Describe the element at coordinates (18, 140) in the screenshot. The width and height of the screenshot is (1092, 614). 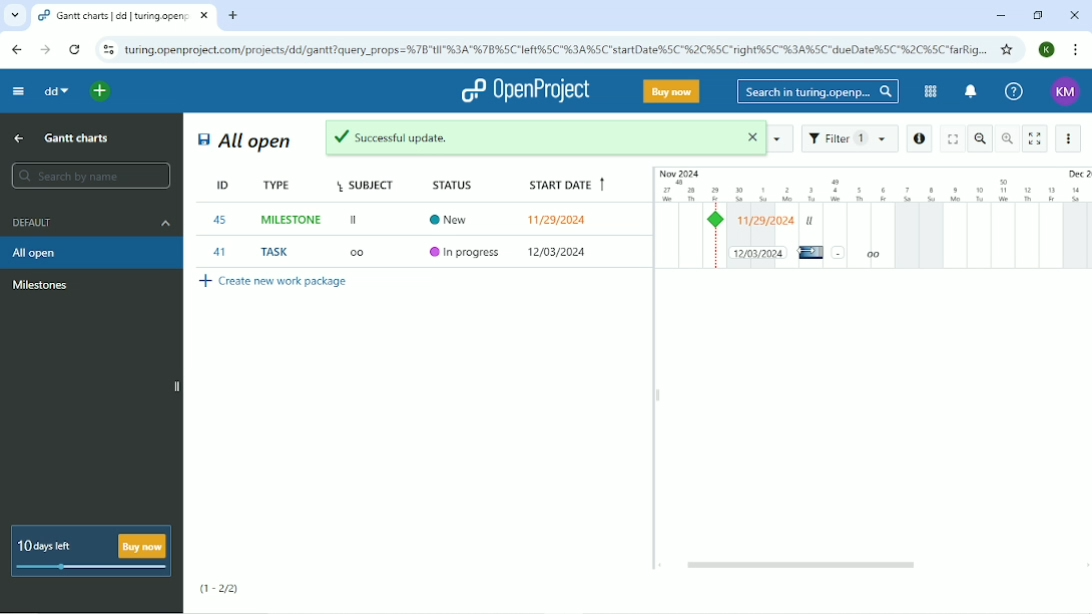
I see `Up` at that location.